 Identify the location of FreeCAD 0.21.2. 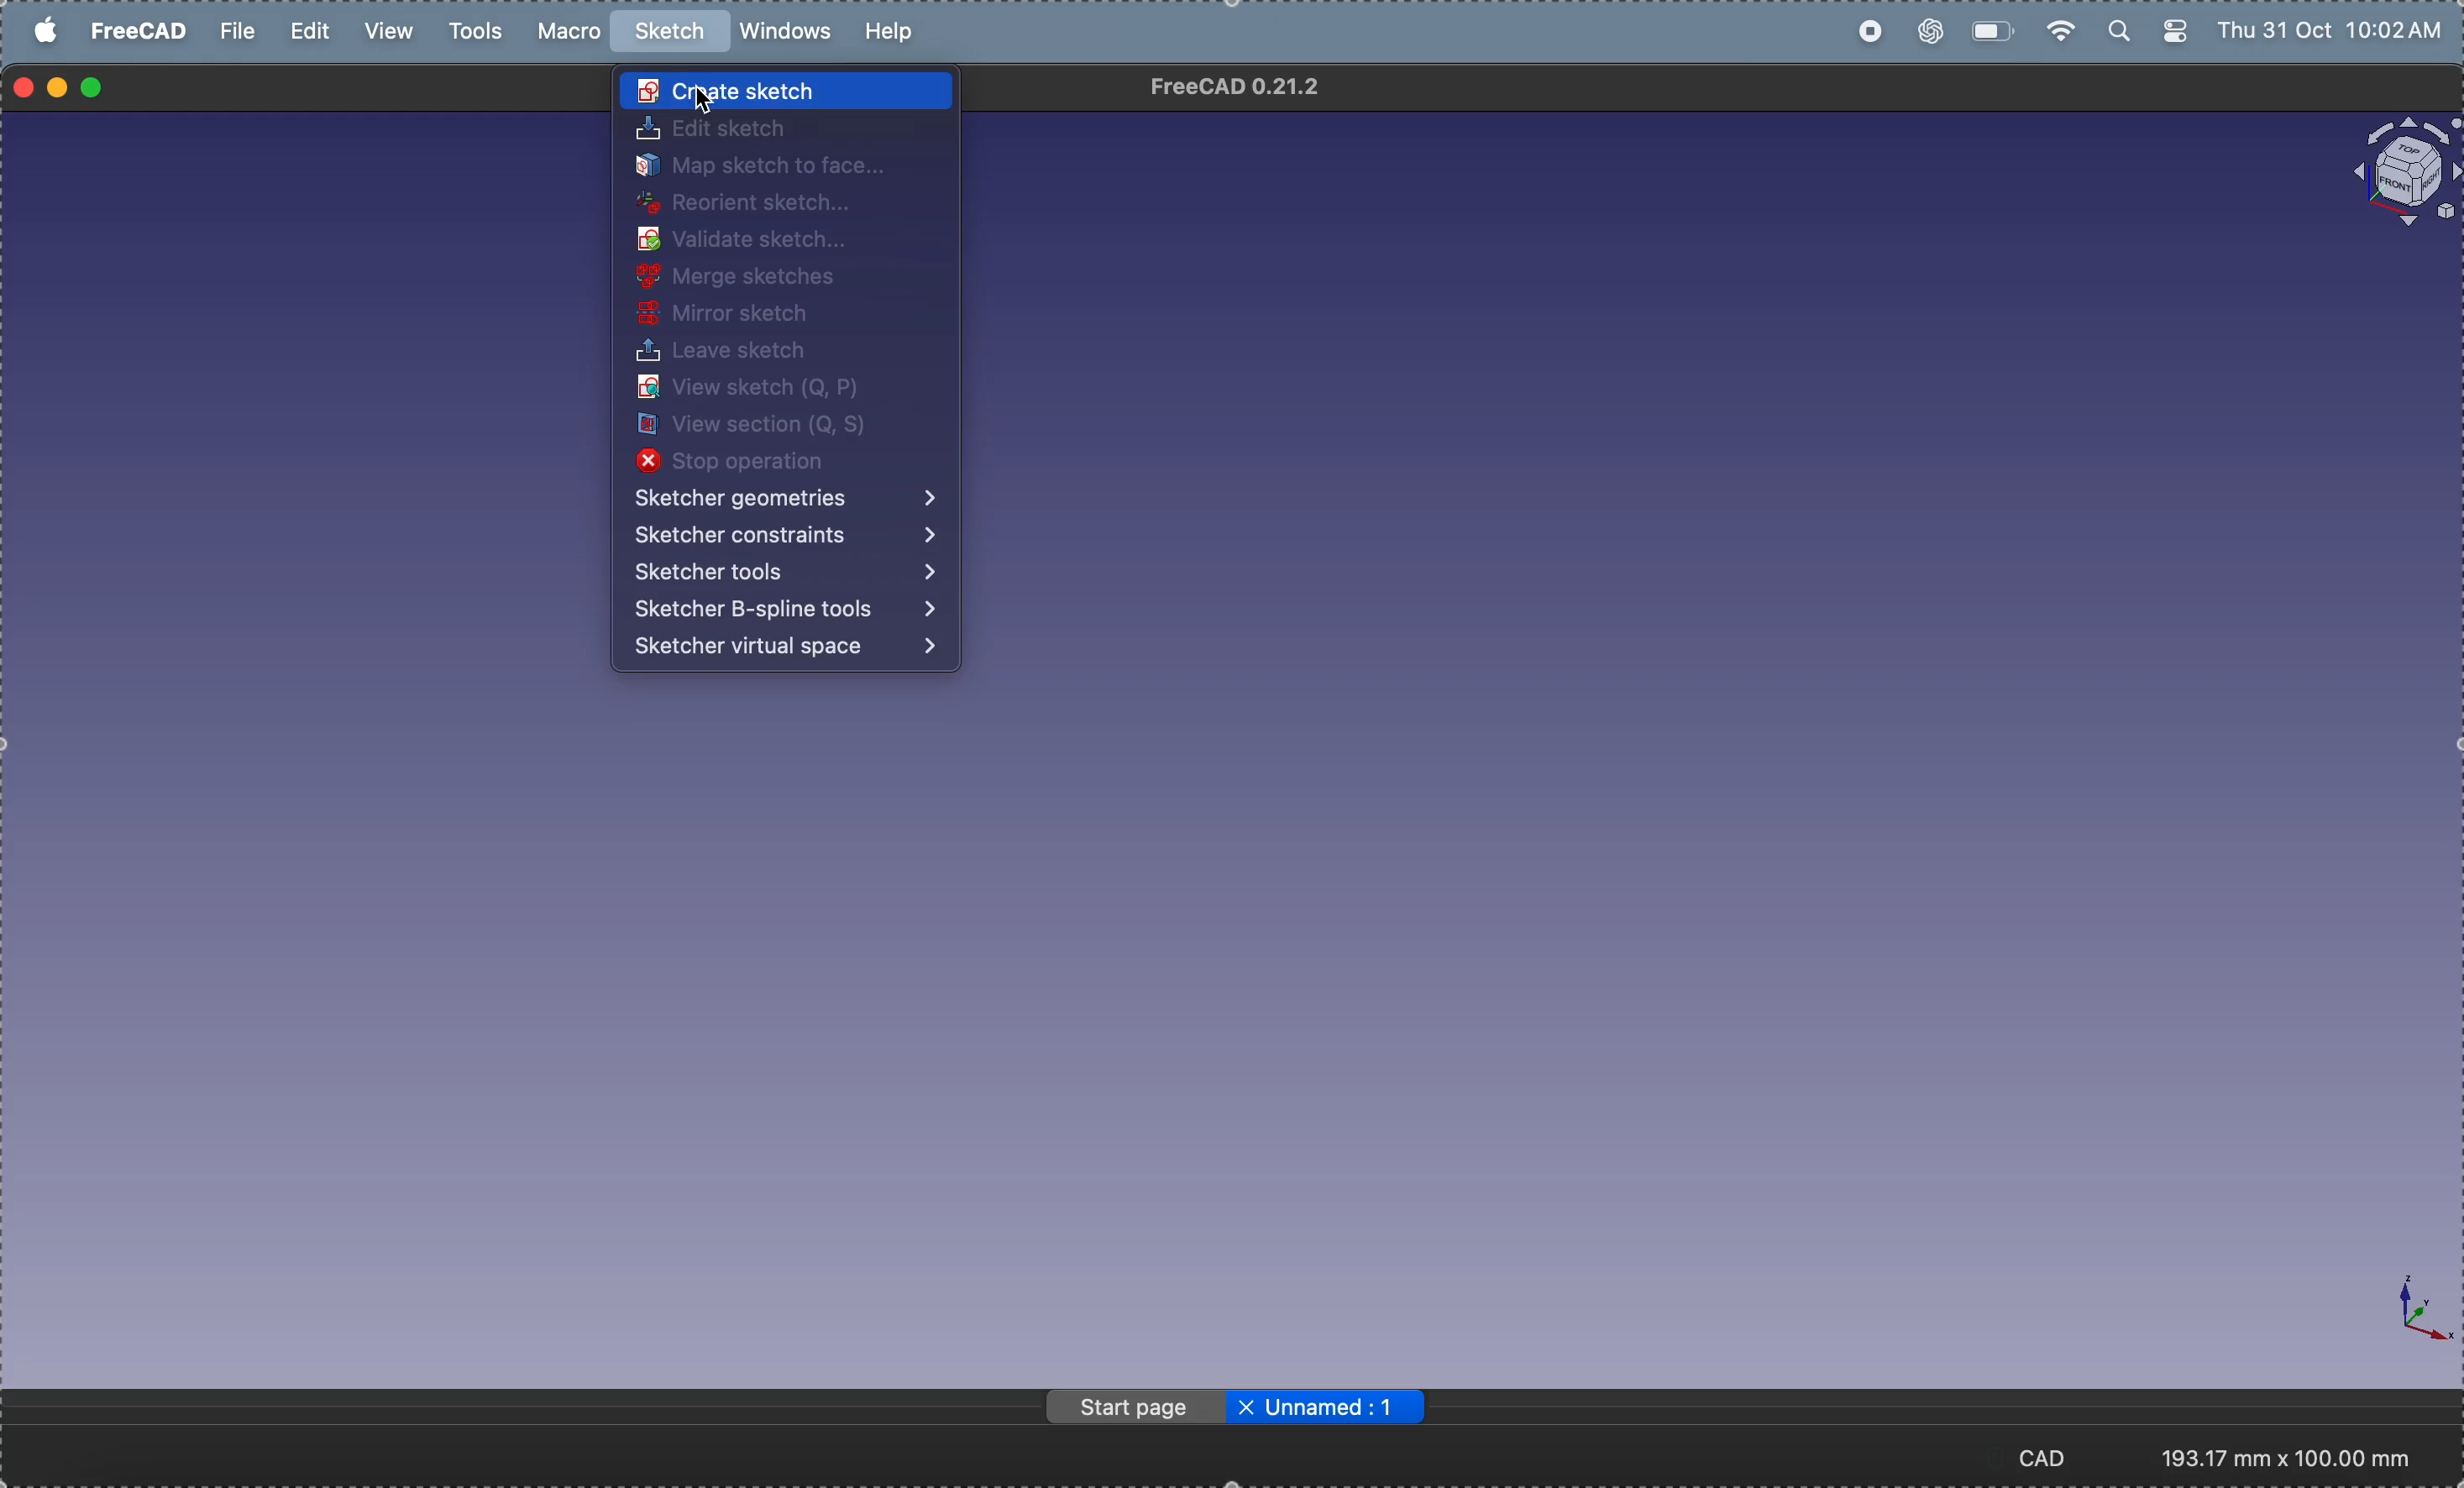
(1237, 86).